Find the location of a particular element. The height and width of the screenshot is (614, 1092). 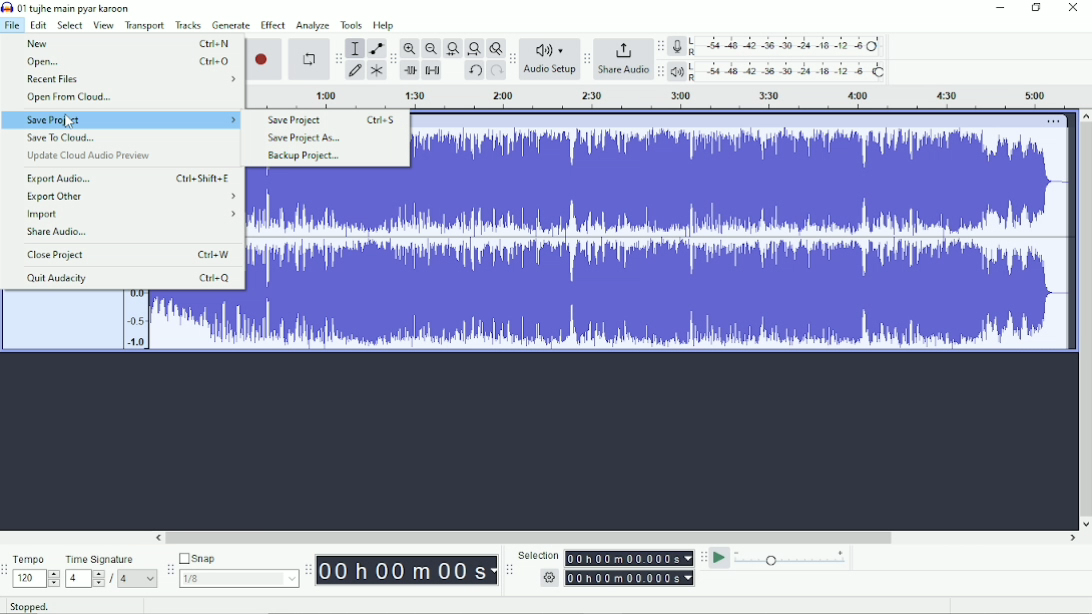

Share Audio is located at coordinates (624, 60).